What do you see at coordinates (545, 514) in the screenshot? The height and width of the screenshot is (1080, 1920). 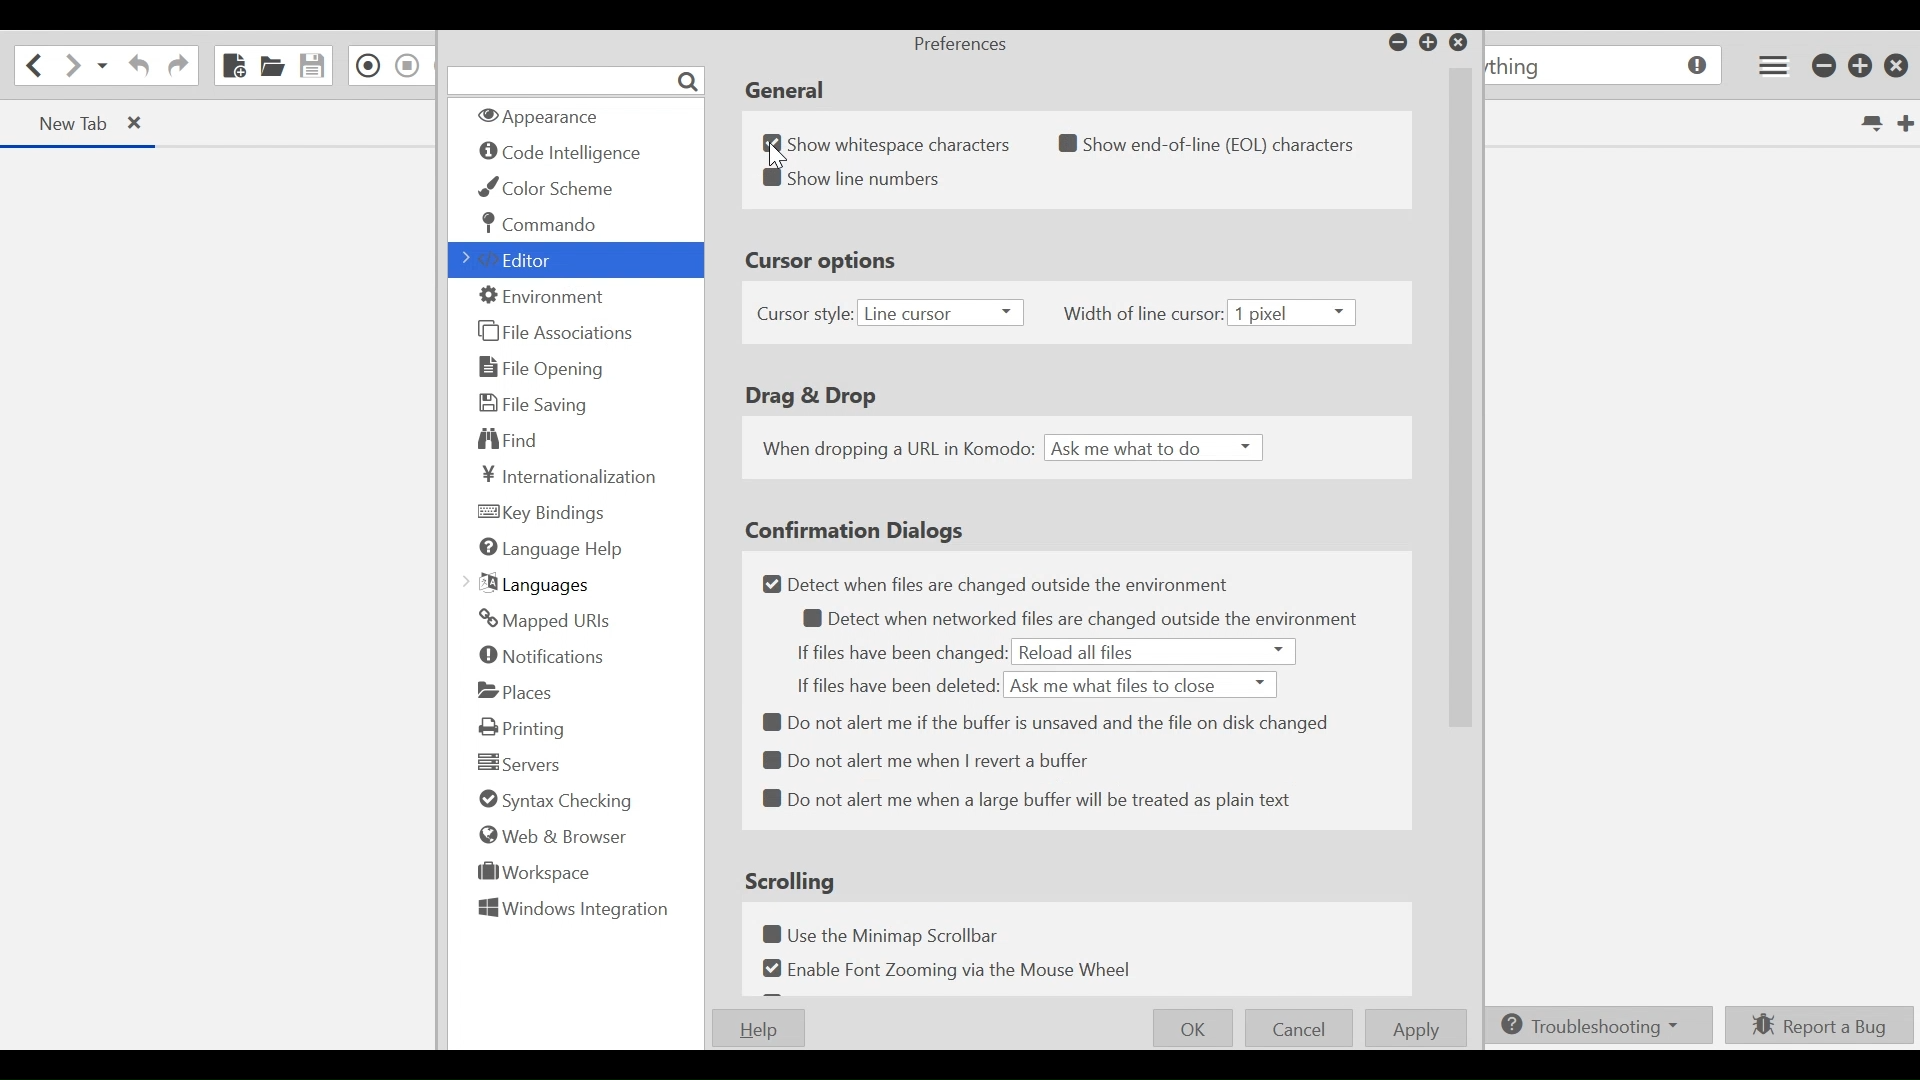 I see `Key Bindings` at bounding box center [545, 514].